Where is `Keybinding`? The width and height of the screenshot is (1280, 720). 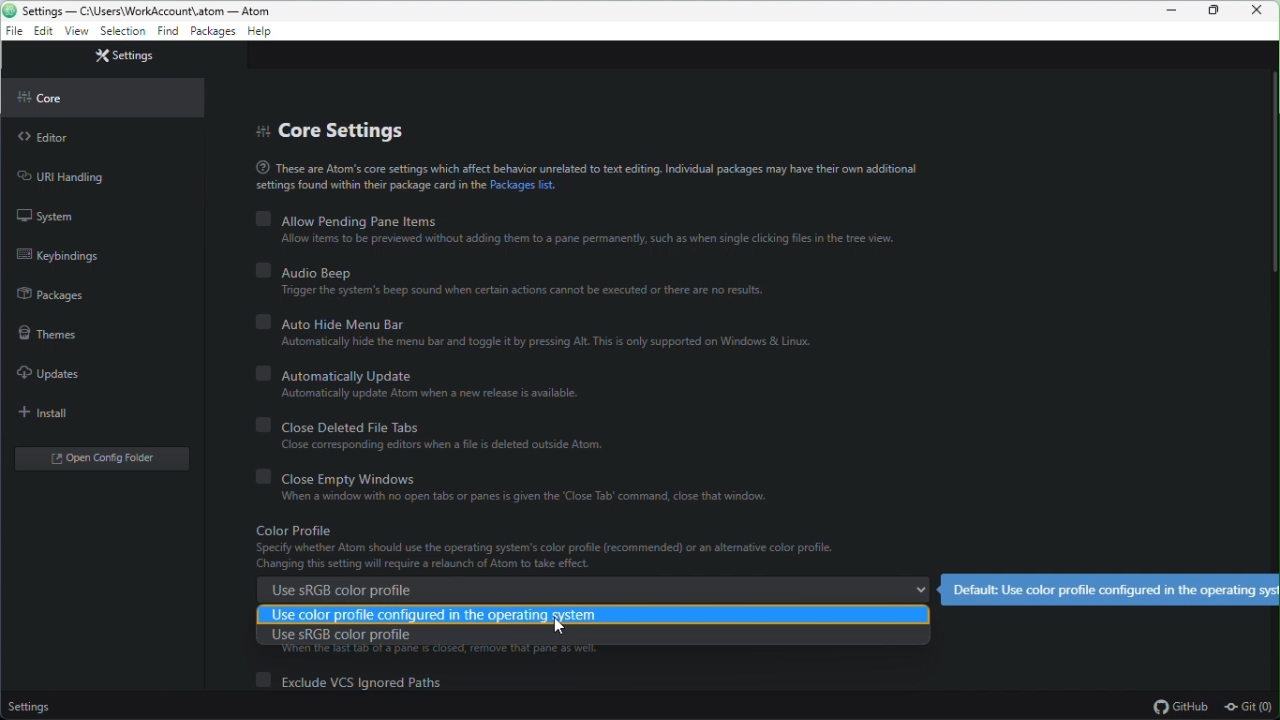
Keybinding is located at coordinates (68, 254).